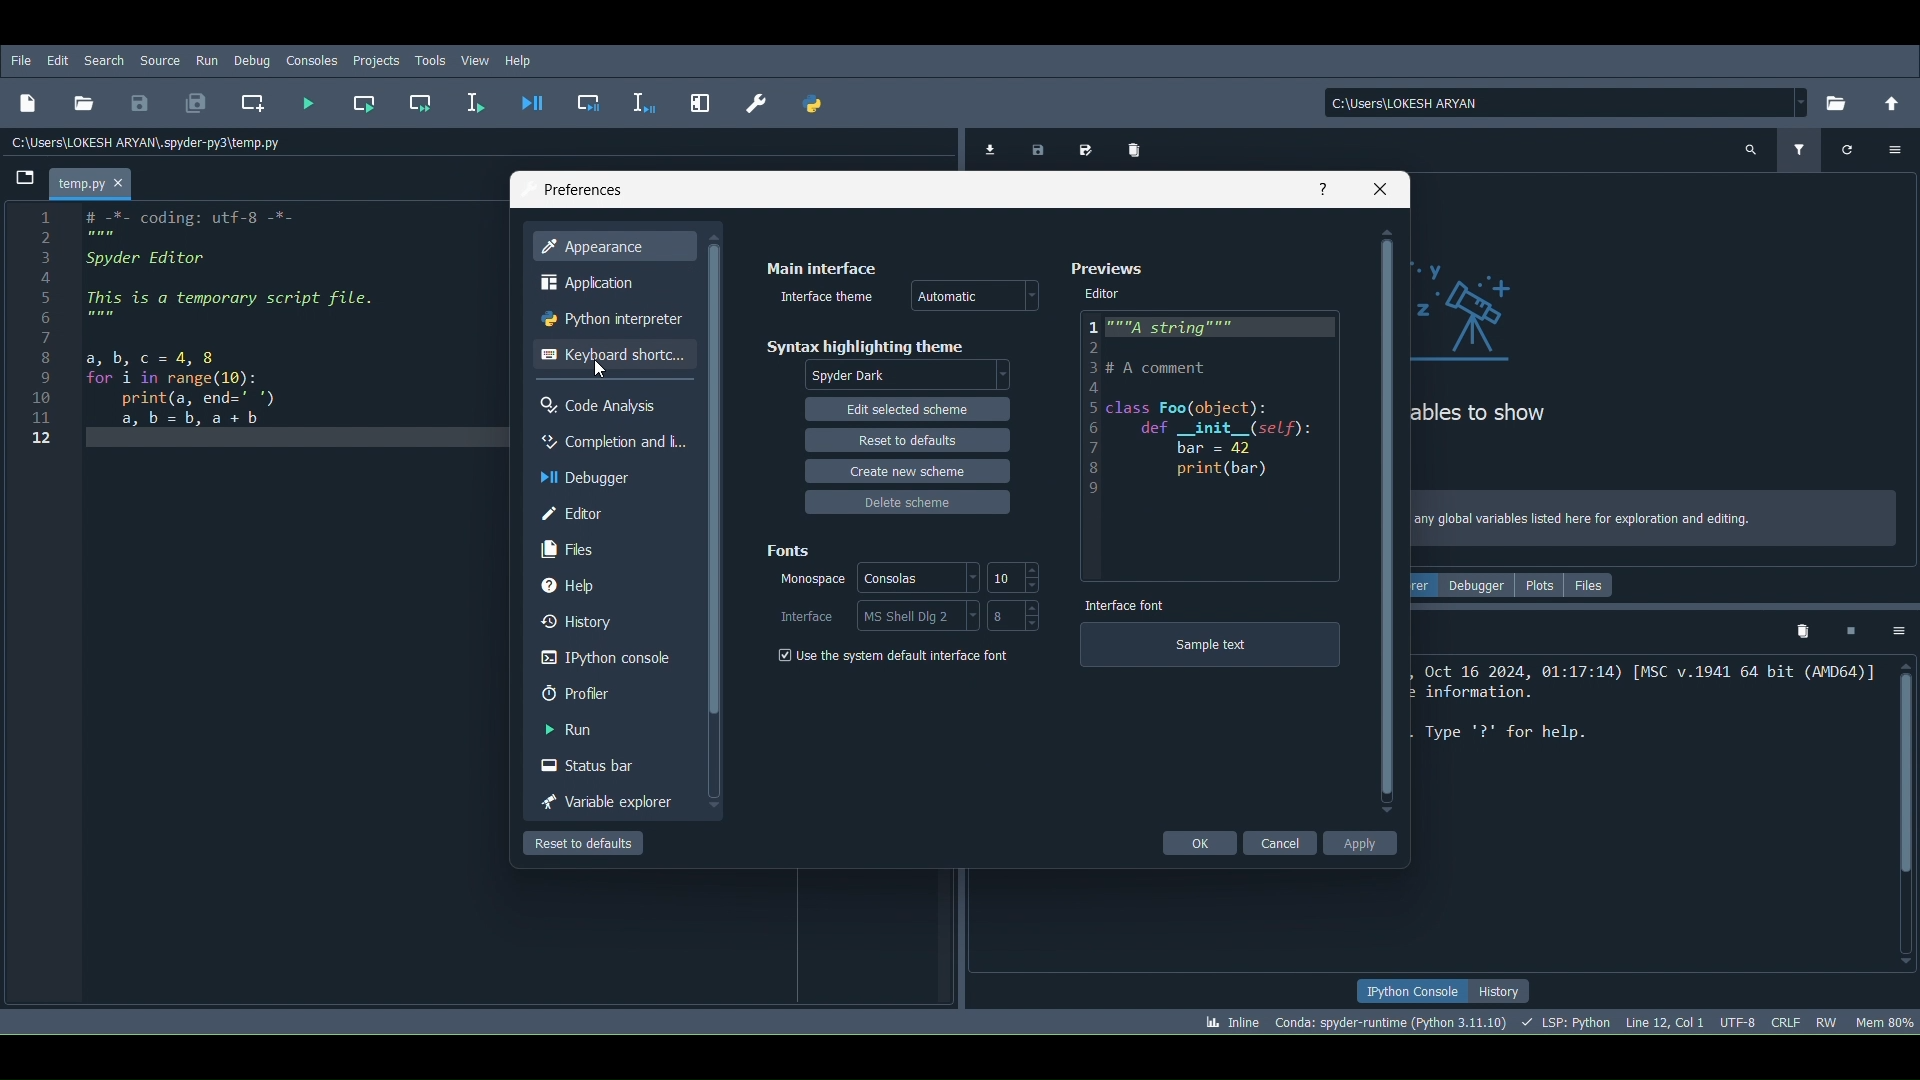  What do you see at coordinates (163, 59) in the screenshot?
I see `Source` at bounding box center [163, 59].